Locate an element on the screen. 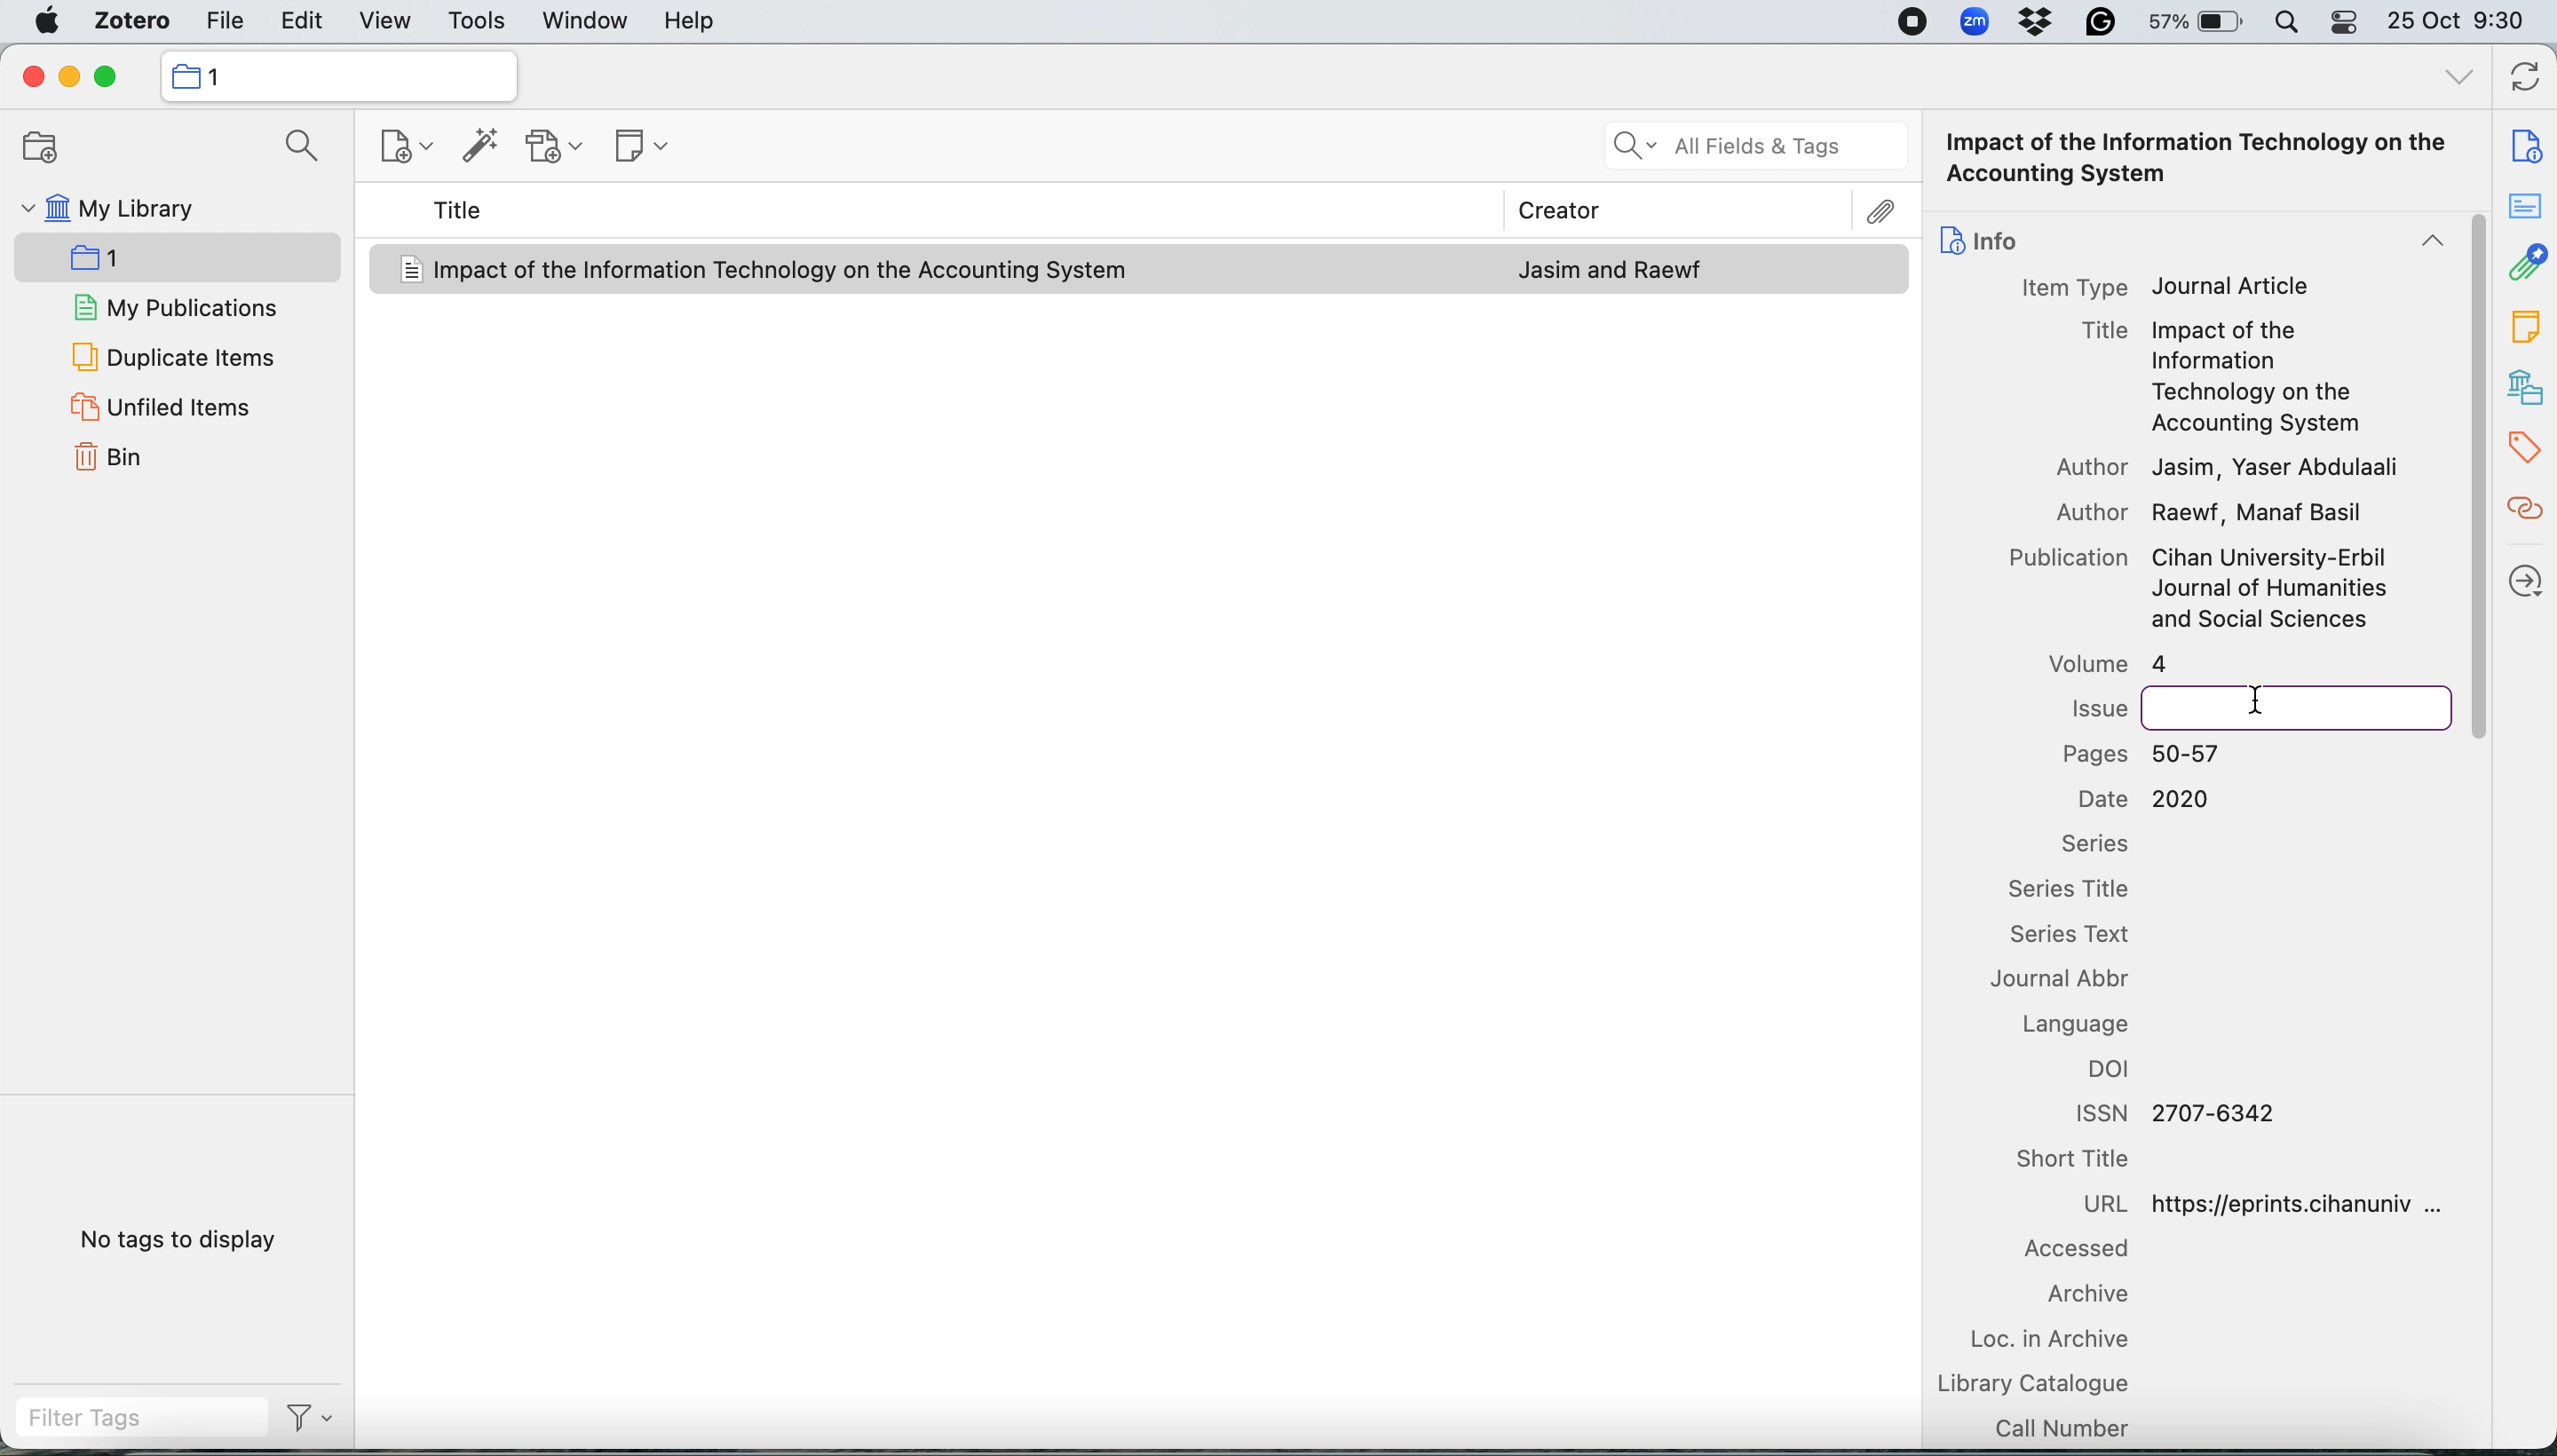 Image resolution: width=2557 pixels, height=1456 pixels. Publication is located at coordinates (2063, 560).